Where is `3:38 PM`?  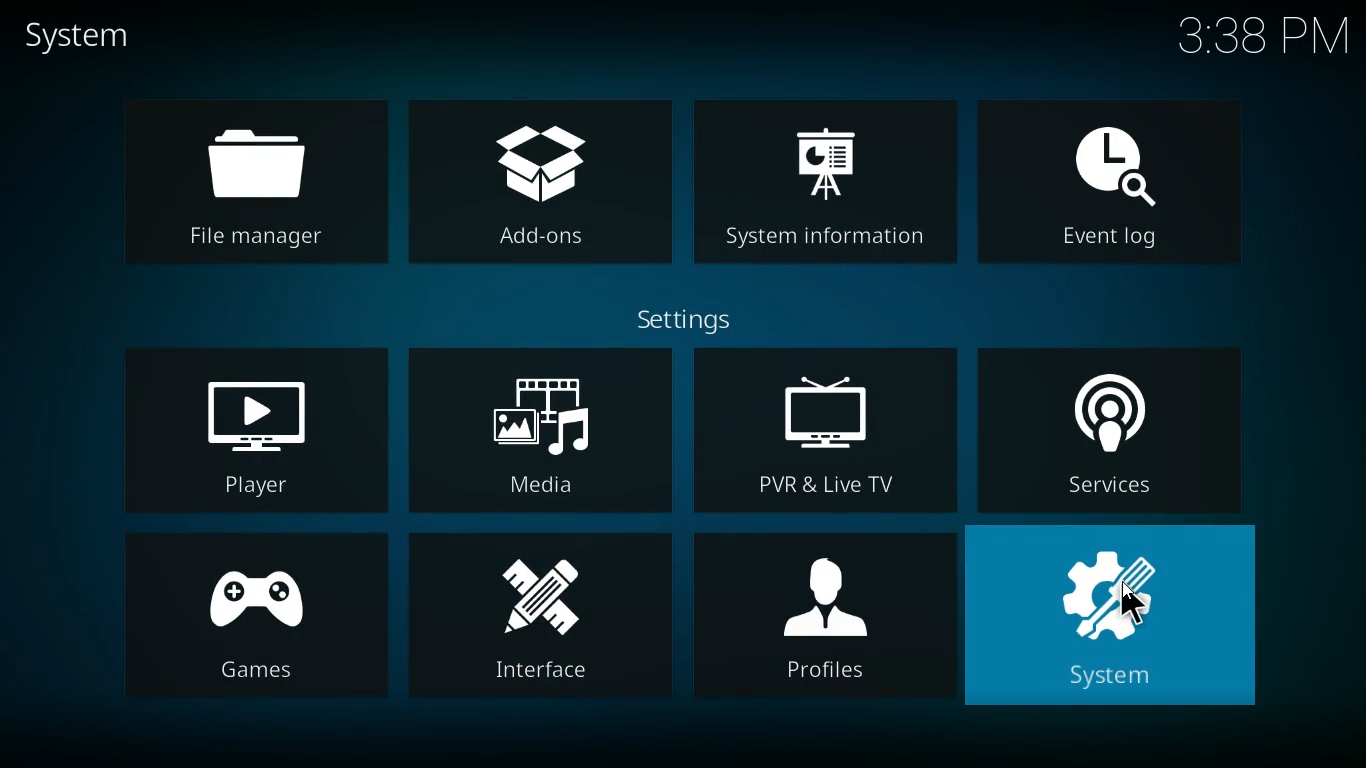 3:38 PM is located at coordinates (1250, 40).